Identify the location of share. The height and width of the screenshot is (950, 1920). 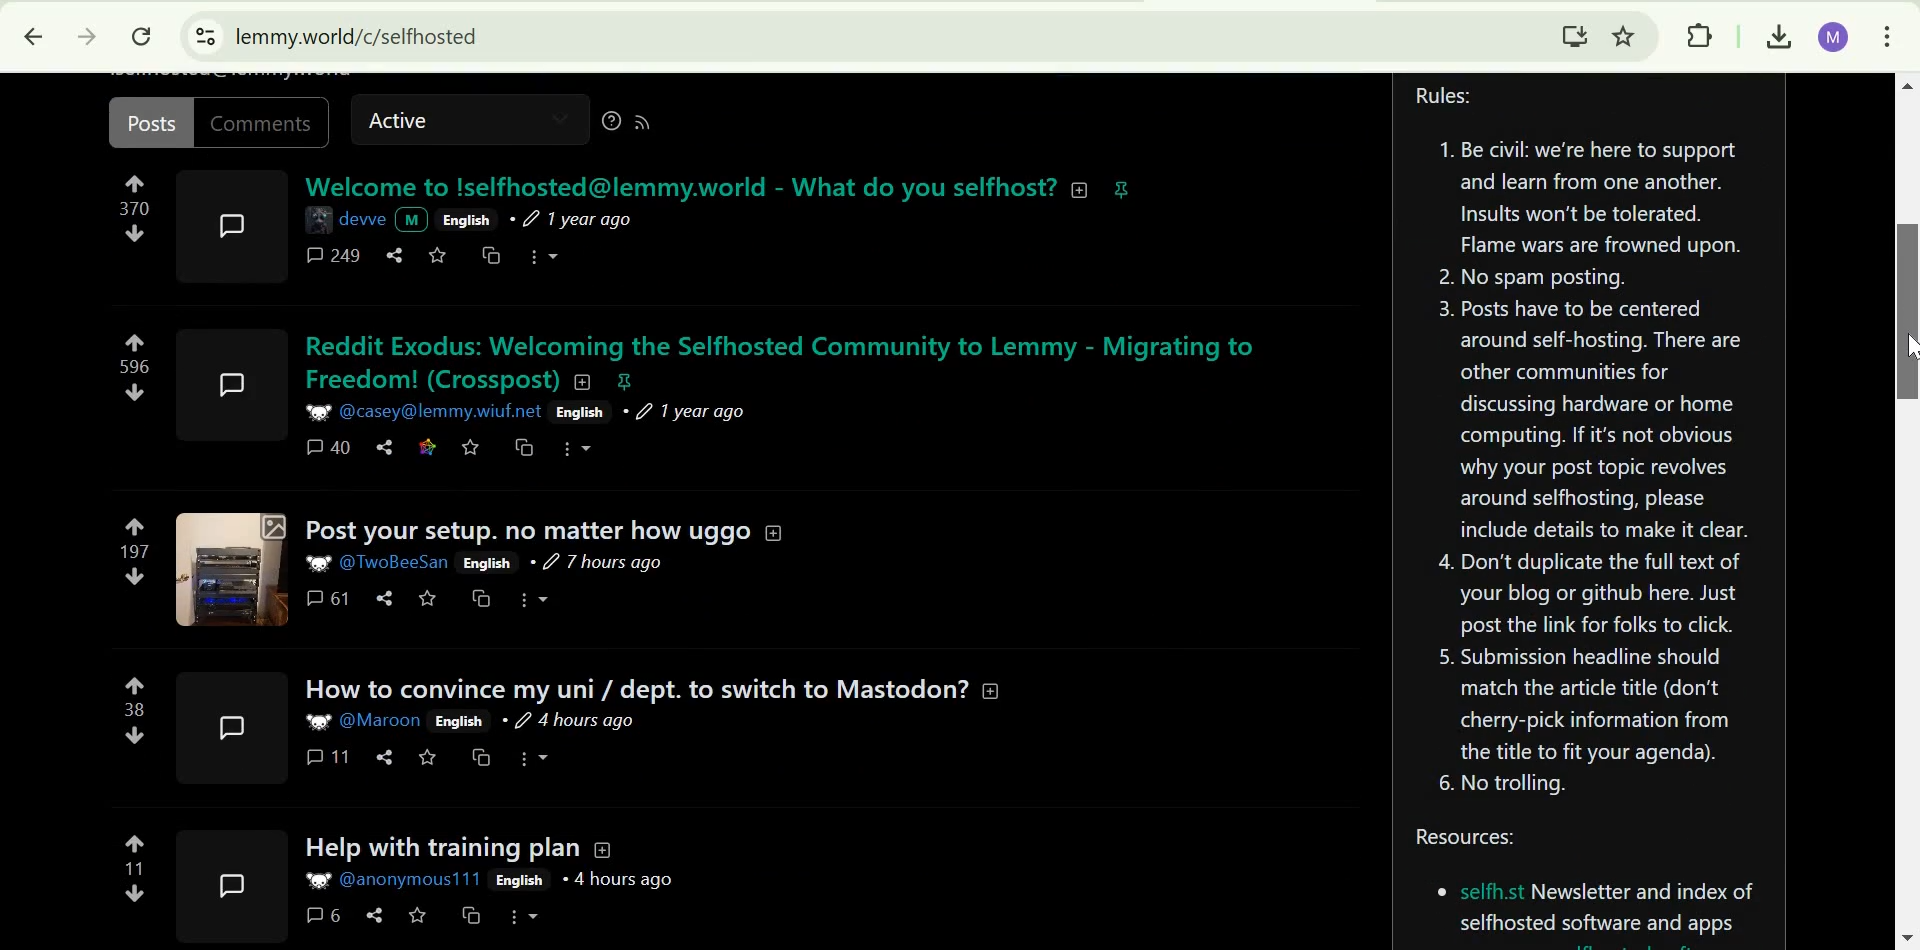
(395, 255).